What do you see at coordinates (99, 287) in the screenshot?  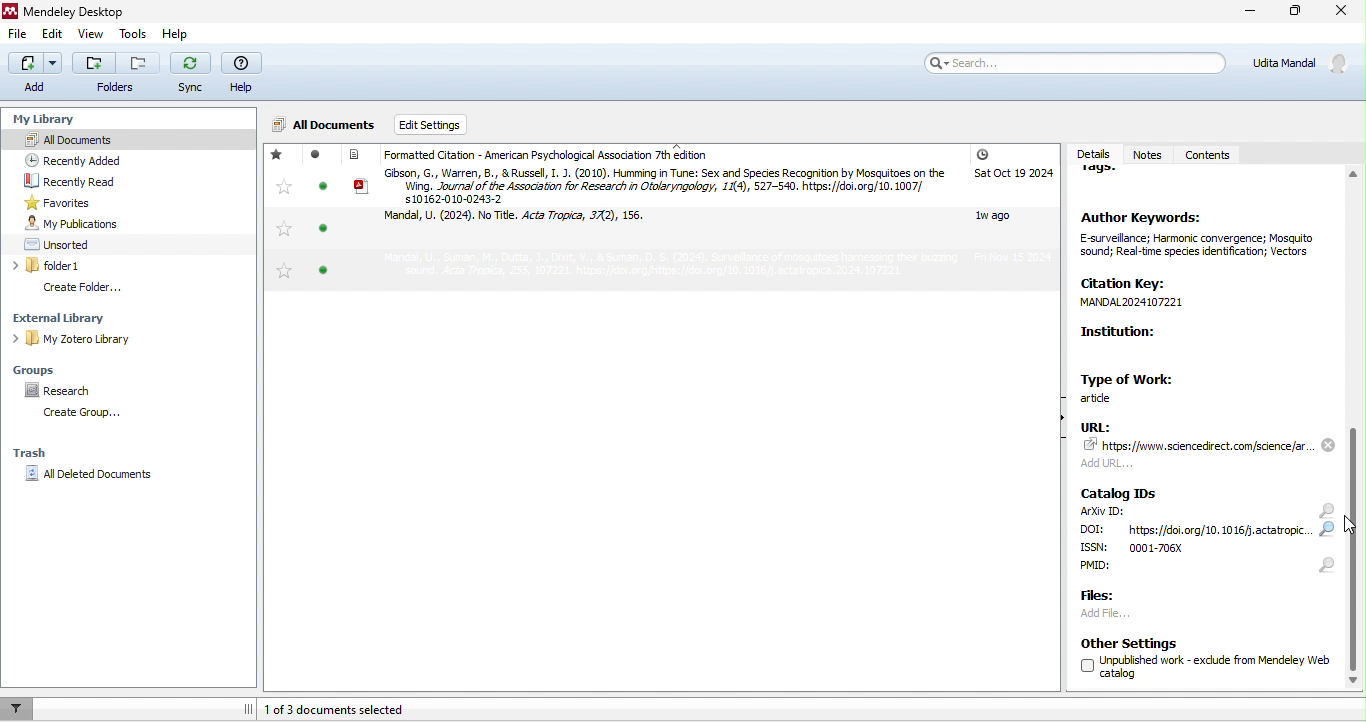 I see `create folder` at bounding box center [99, 287].